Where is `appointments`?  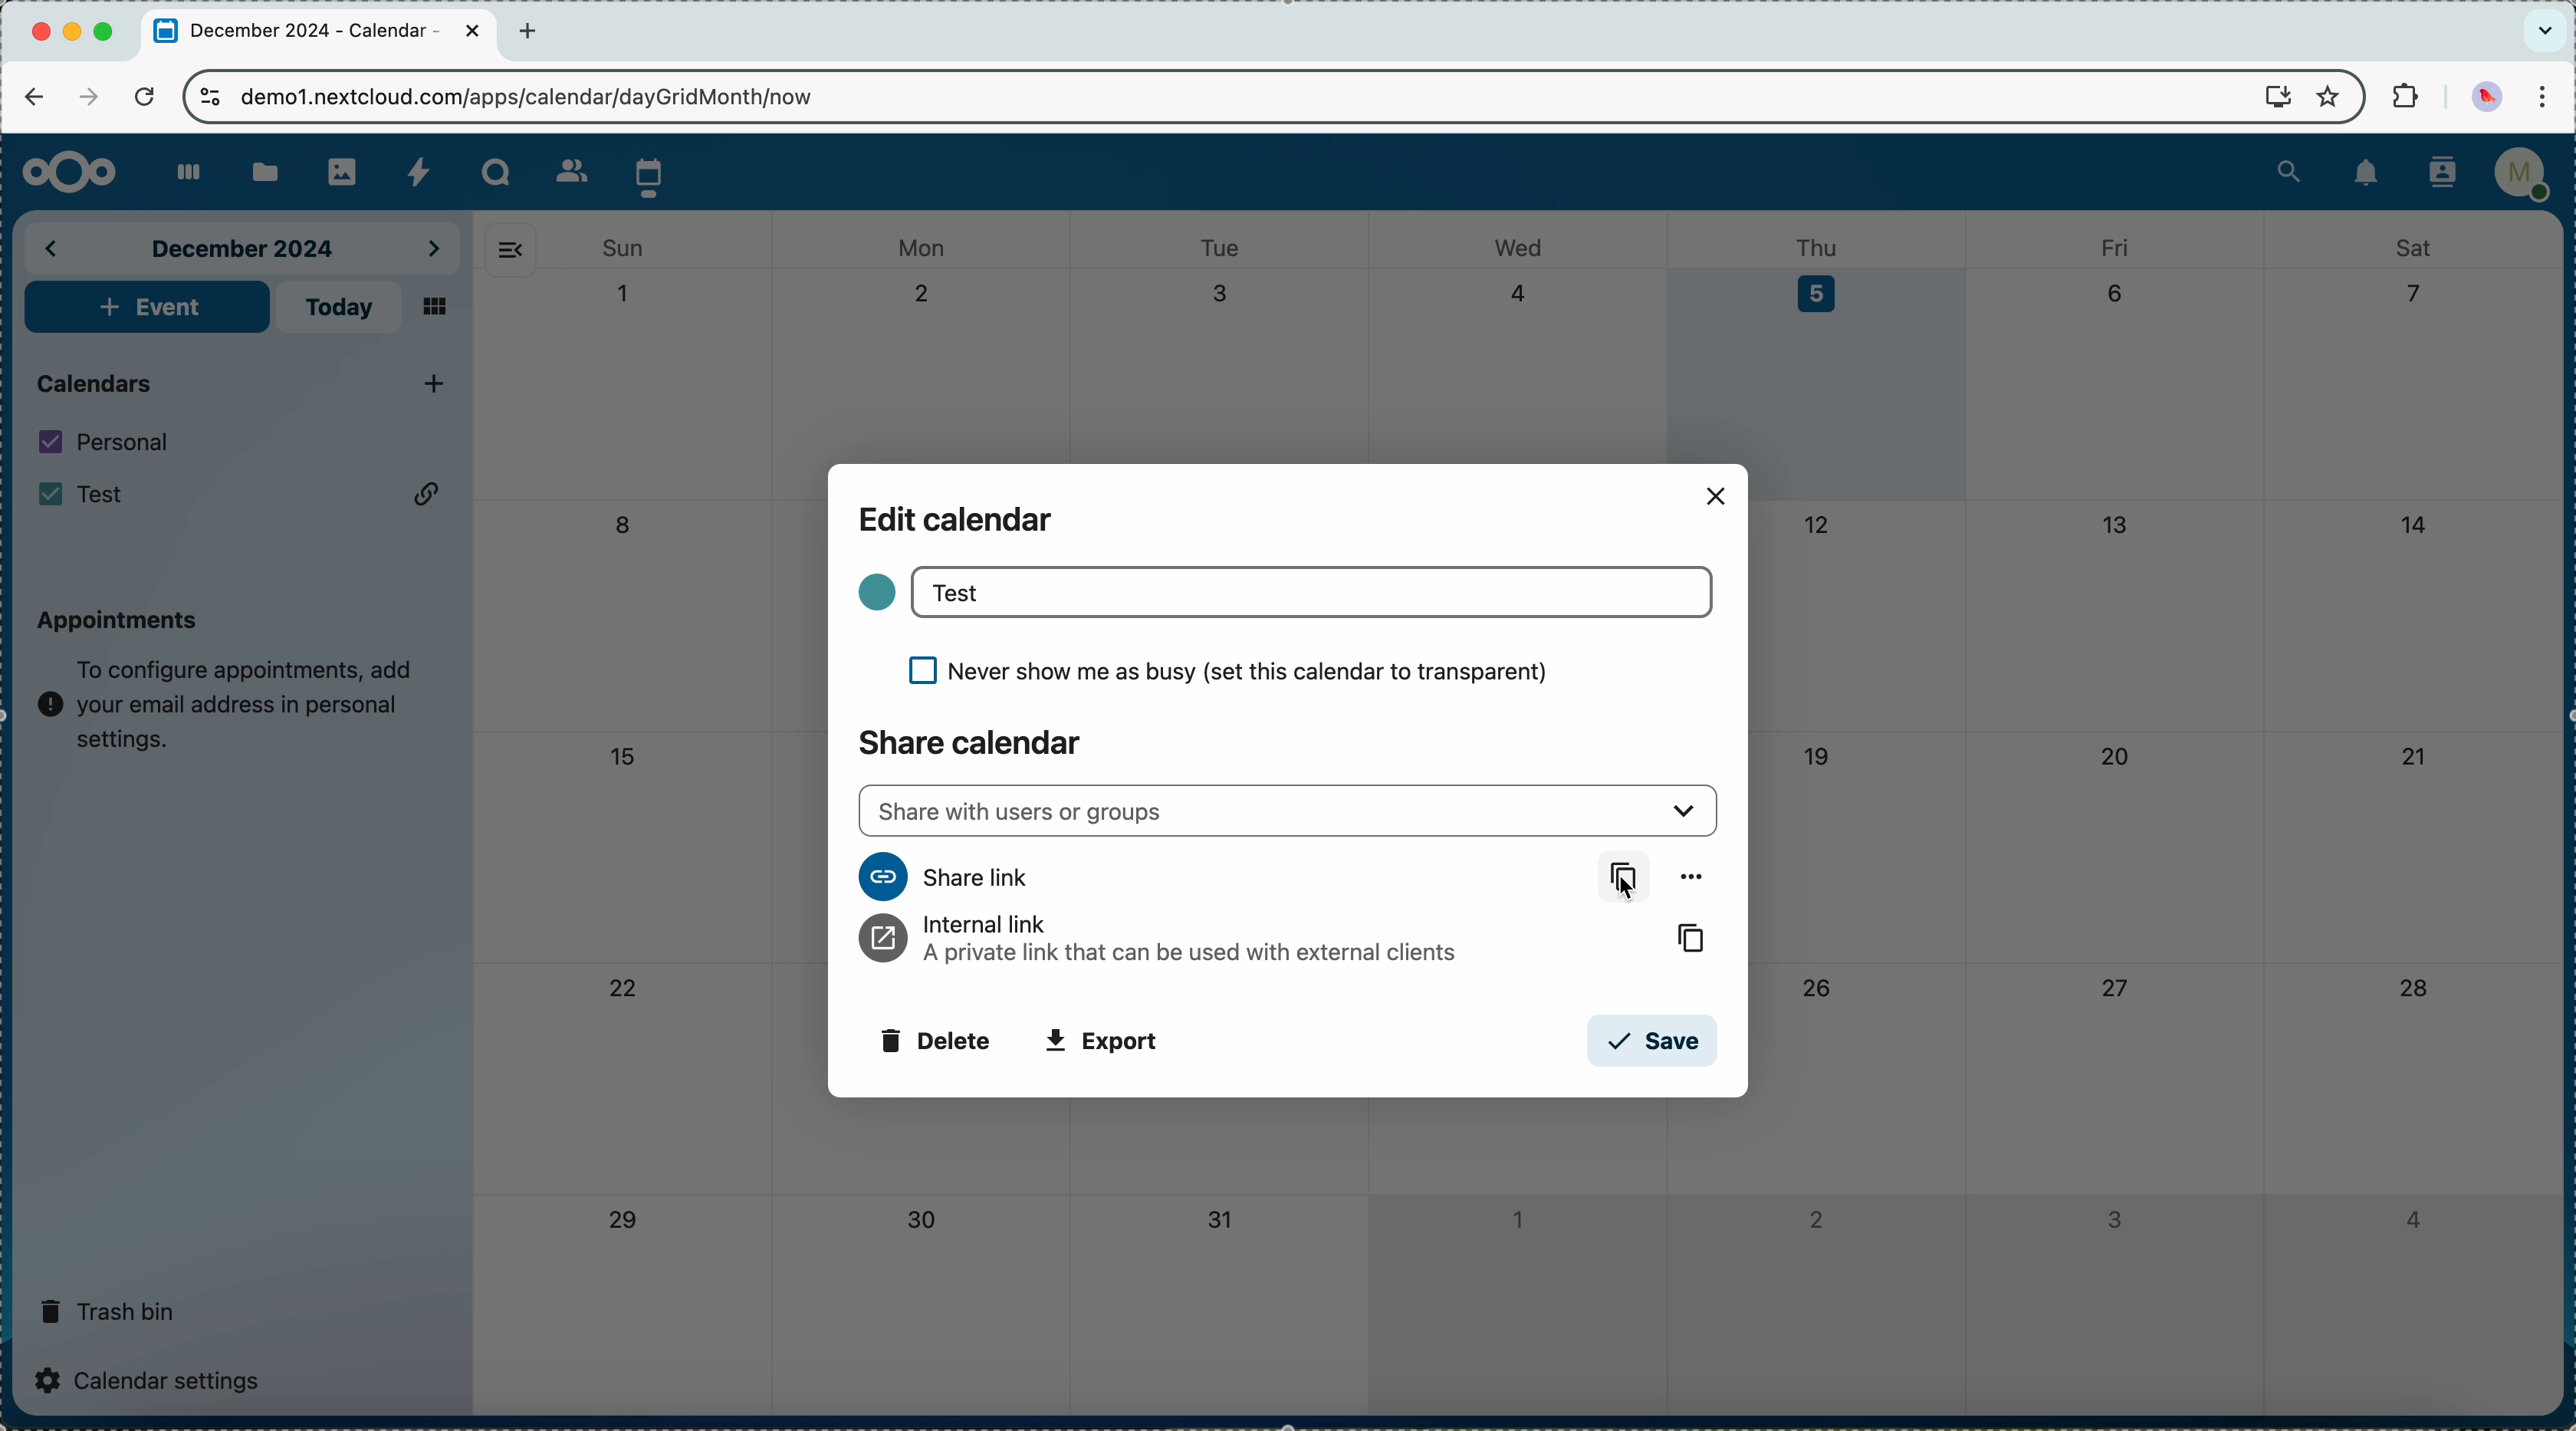
appointments is located at coordinates (119, 615).